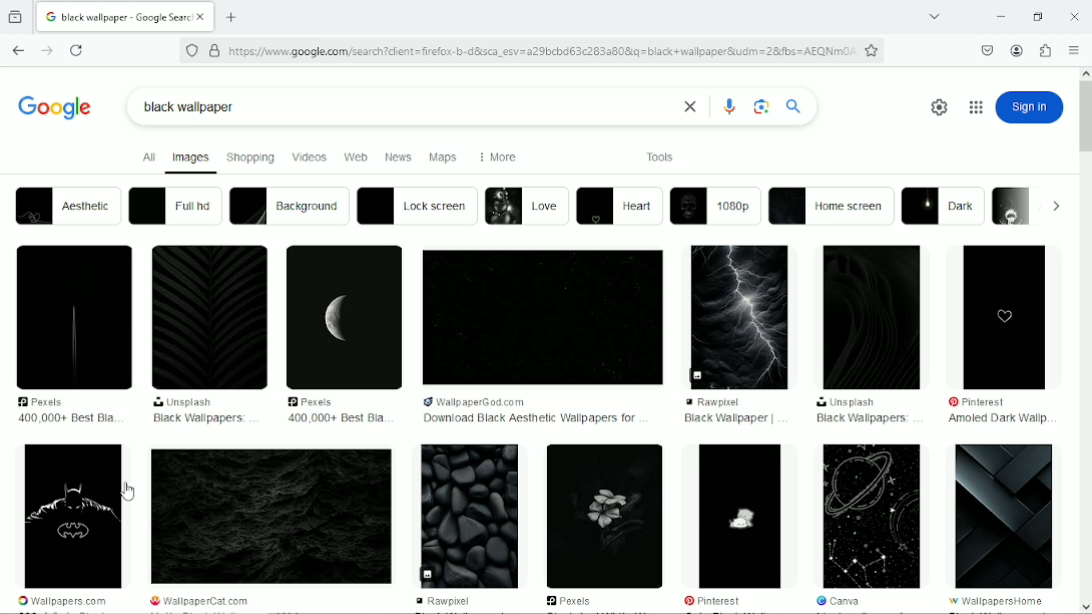 The width and height of the screenshot is (1092, 614). Describe the element at coordinates (127, 15) in the screenshot. I see `black wallpaper-google search` at that location.